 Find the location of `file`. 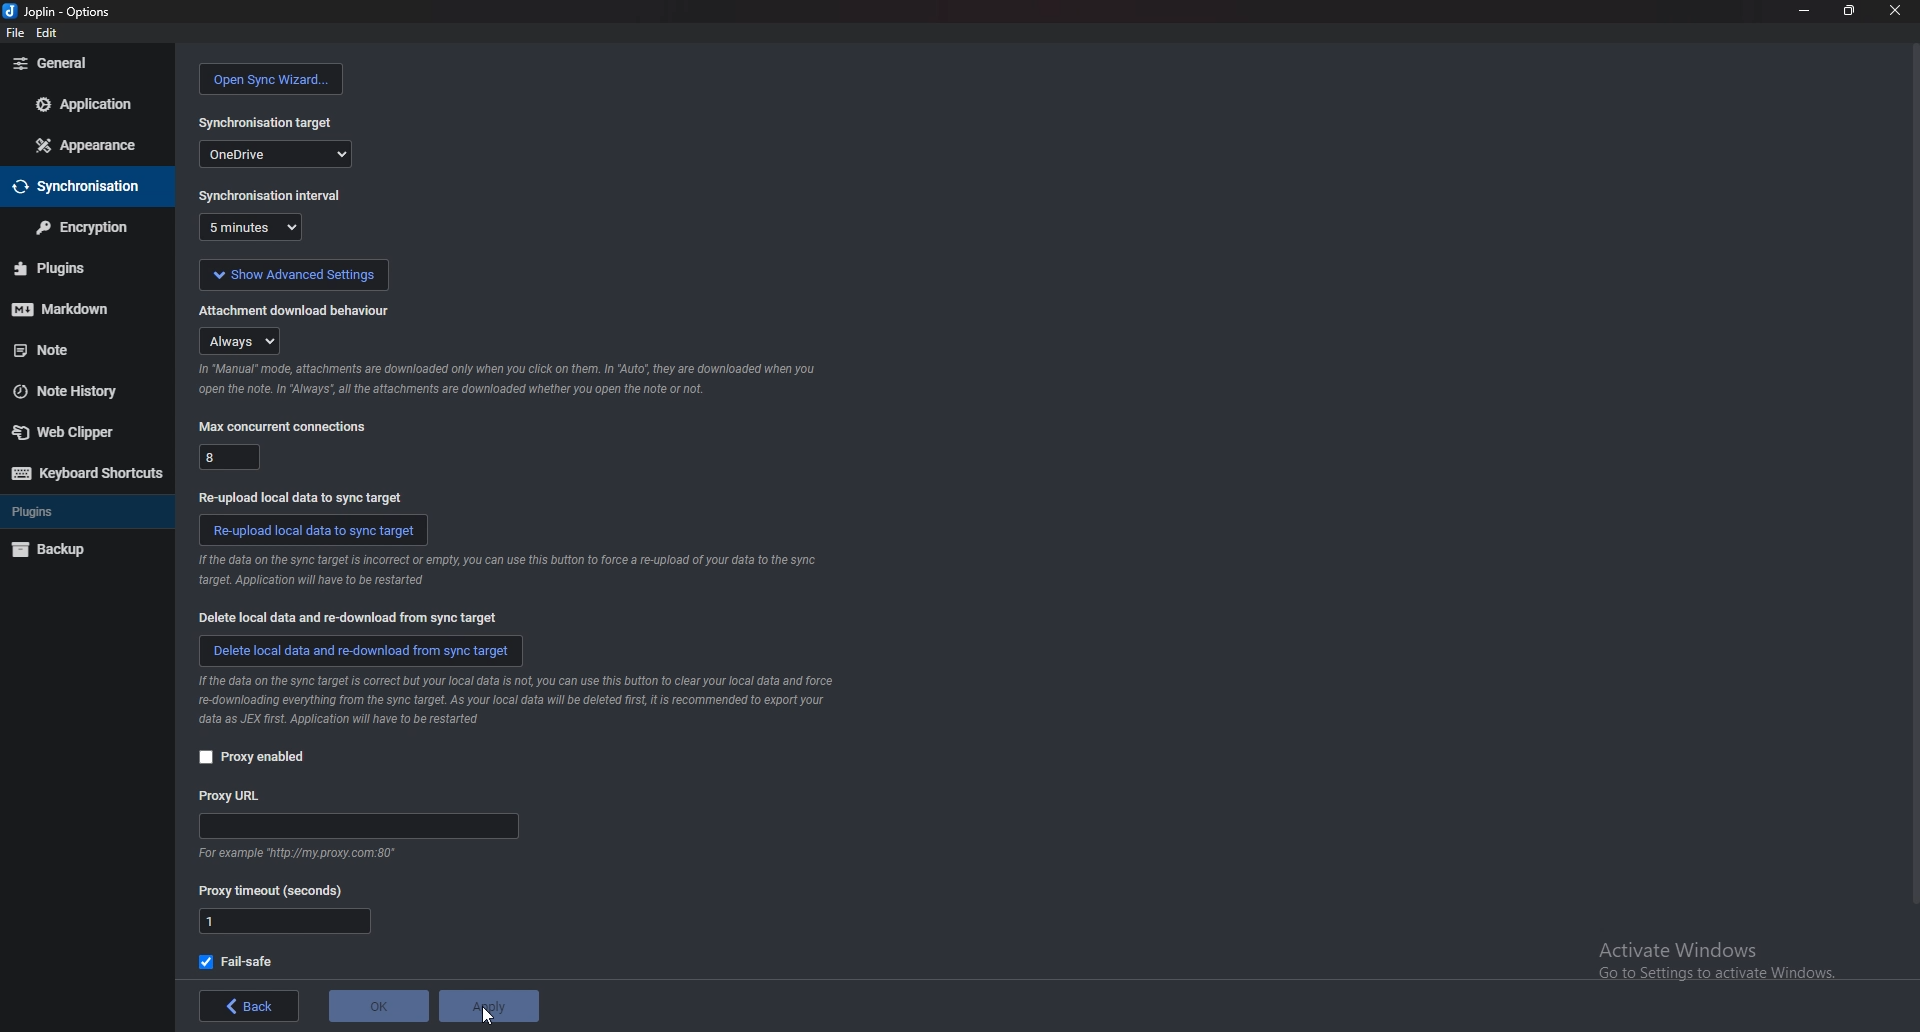

file is located at coordinates (12, 31).